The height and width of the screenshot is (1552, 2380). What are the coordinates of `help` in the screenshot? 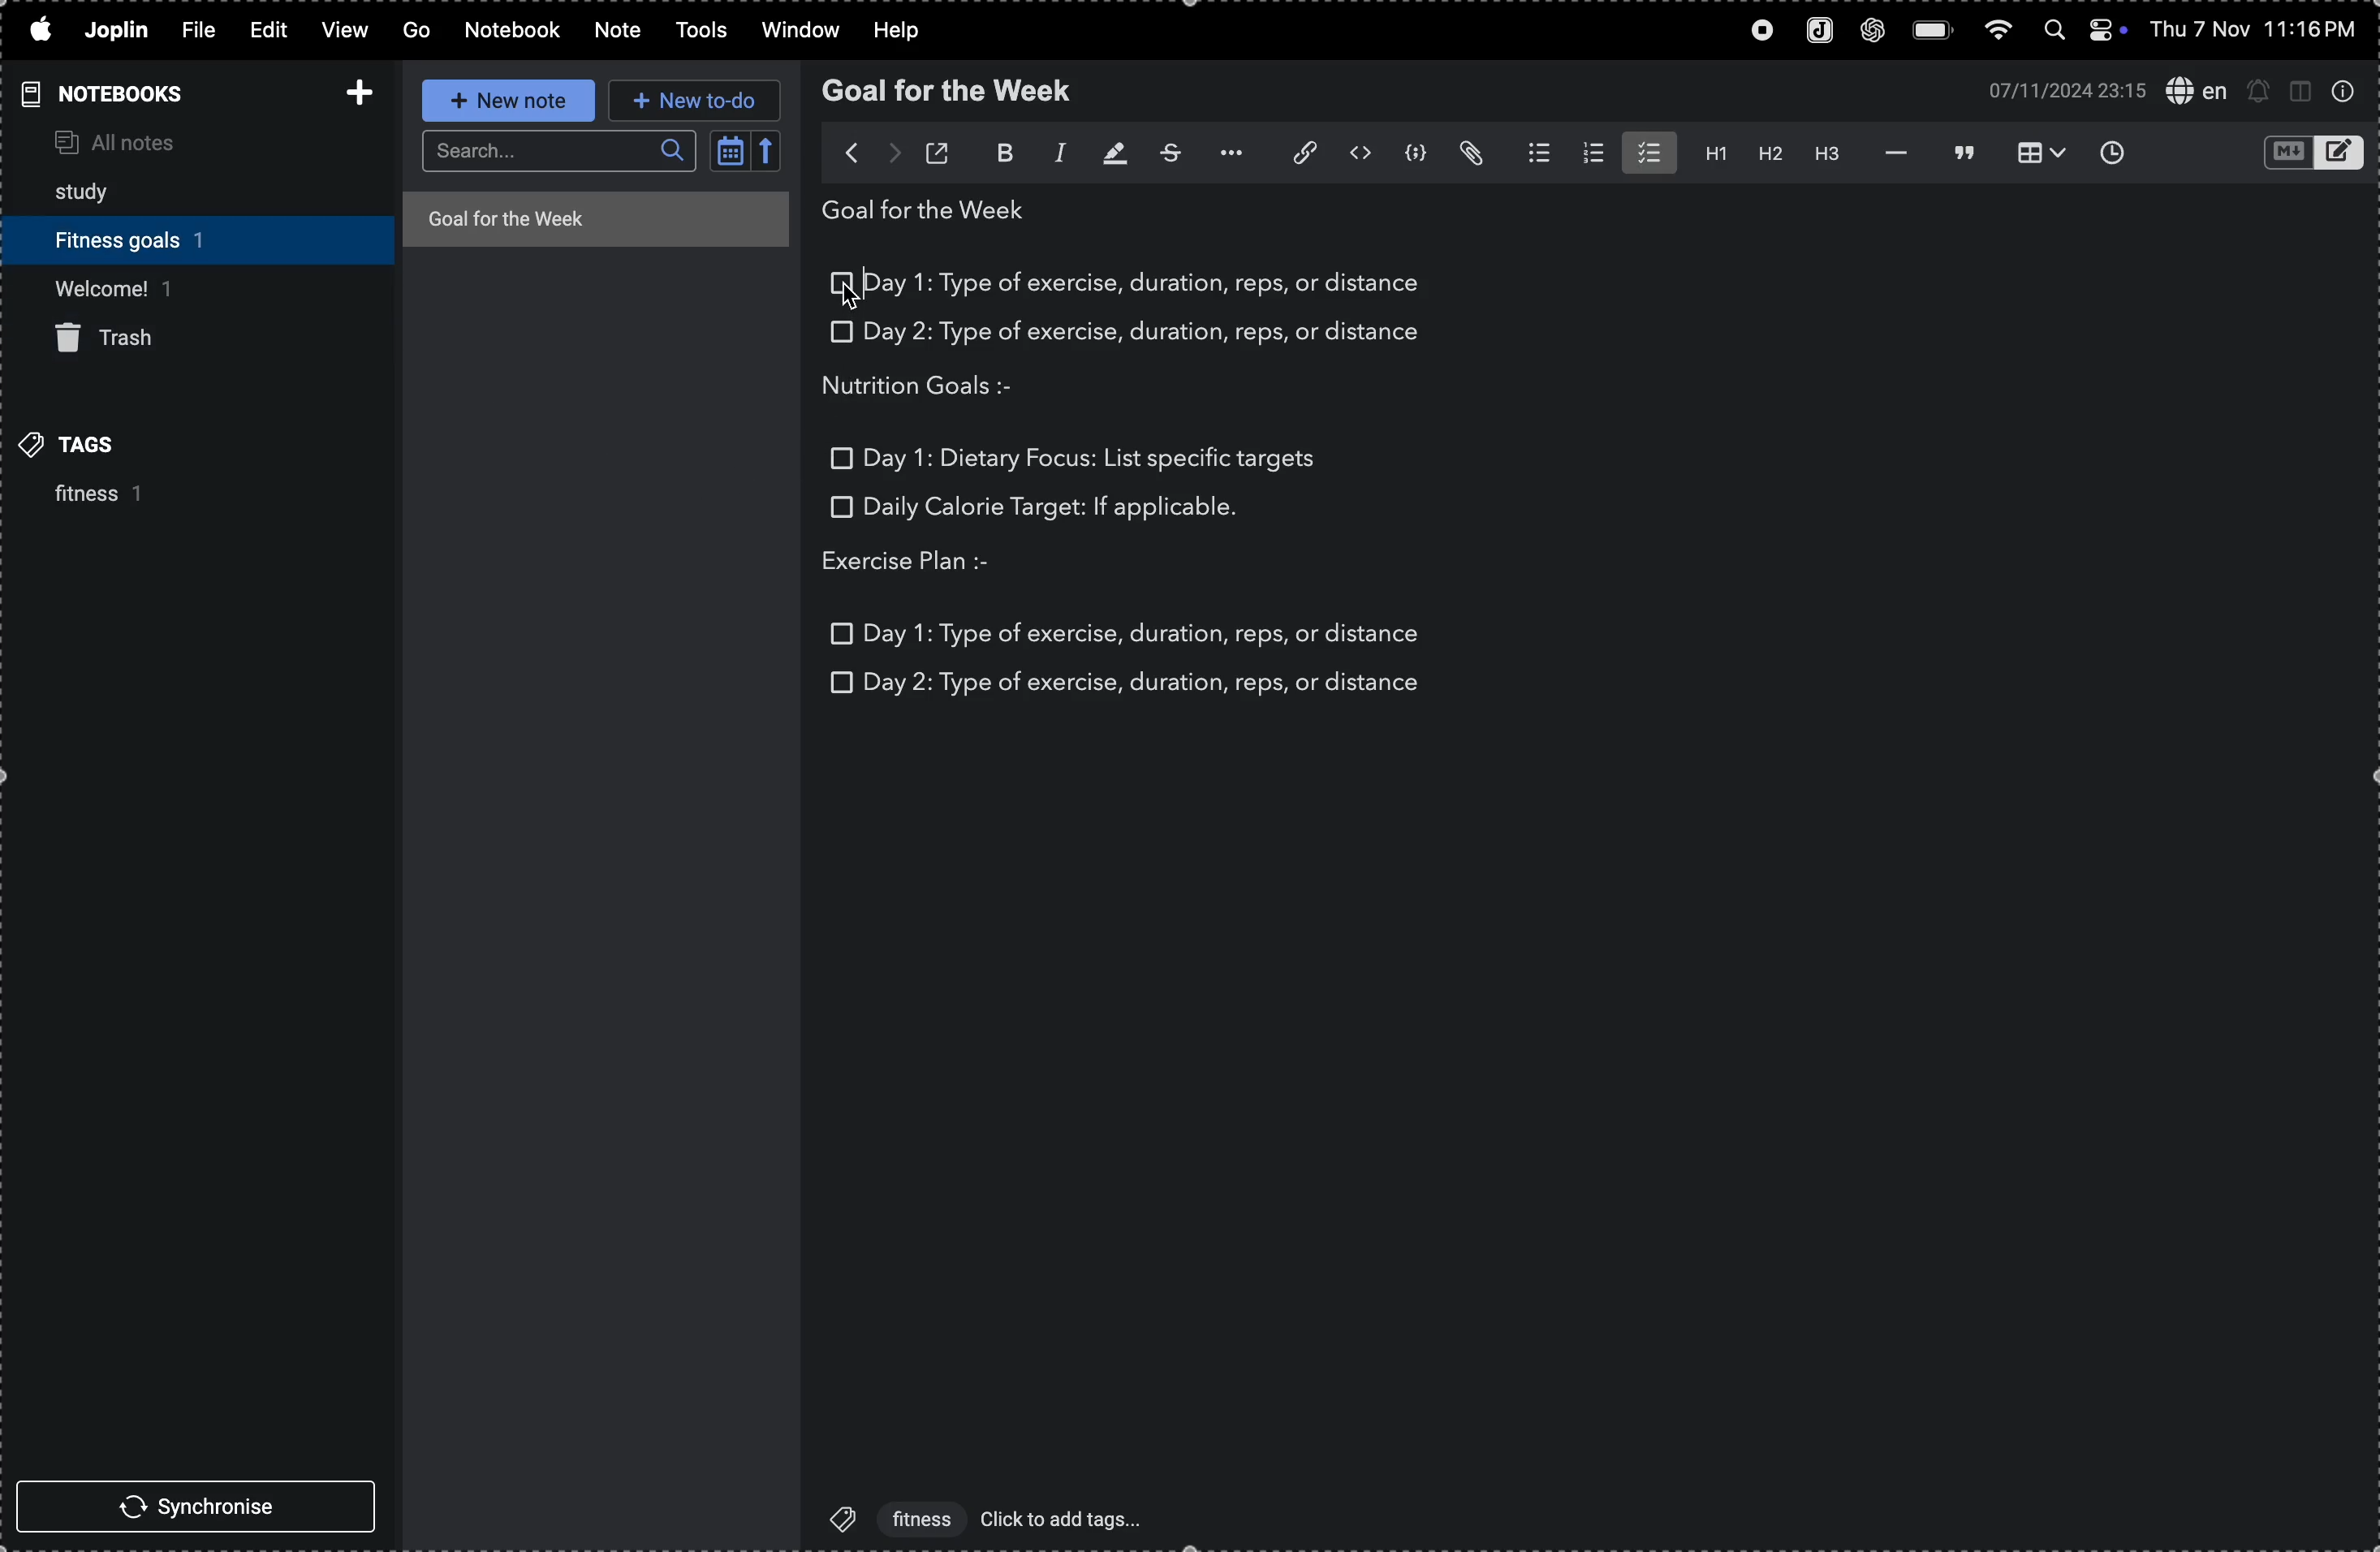 It's located at (896, 28).